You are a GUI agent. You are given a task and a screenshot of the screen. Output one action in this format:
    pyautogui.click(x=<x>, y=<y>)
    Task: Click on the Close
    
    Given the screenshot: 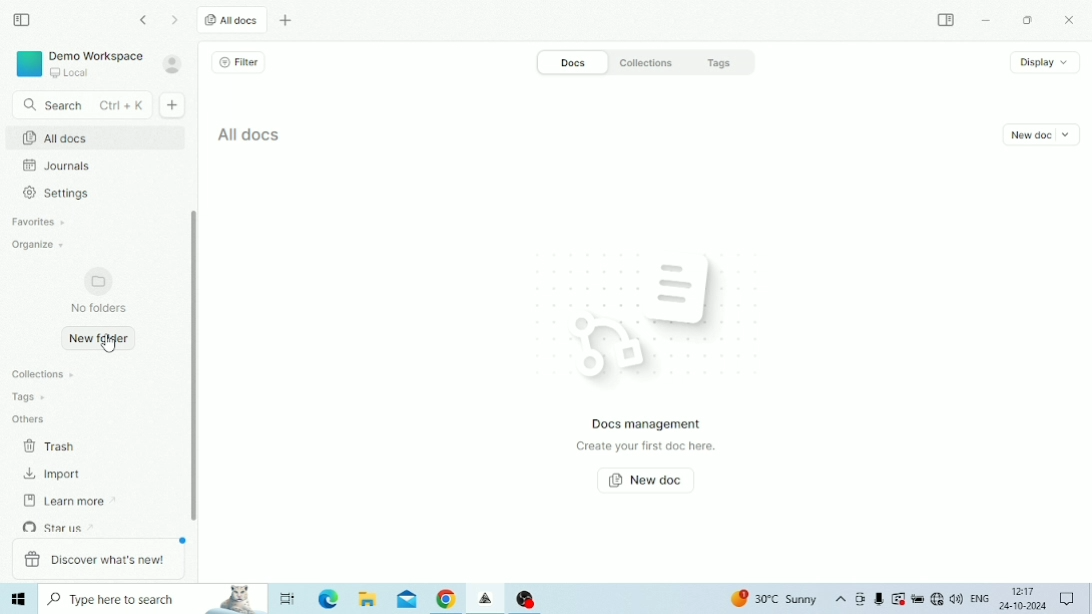 What is the action you would take?
    pyautogui.click(x=1072, y=21)
    